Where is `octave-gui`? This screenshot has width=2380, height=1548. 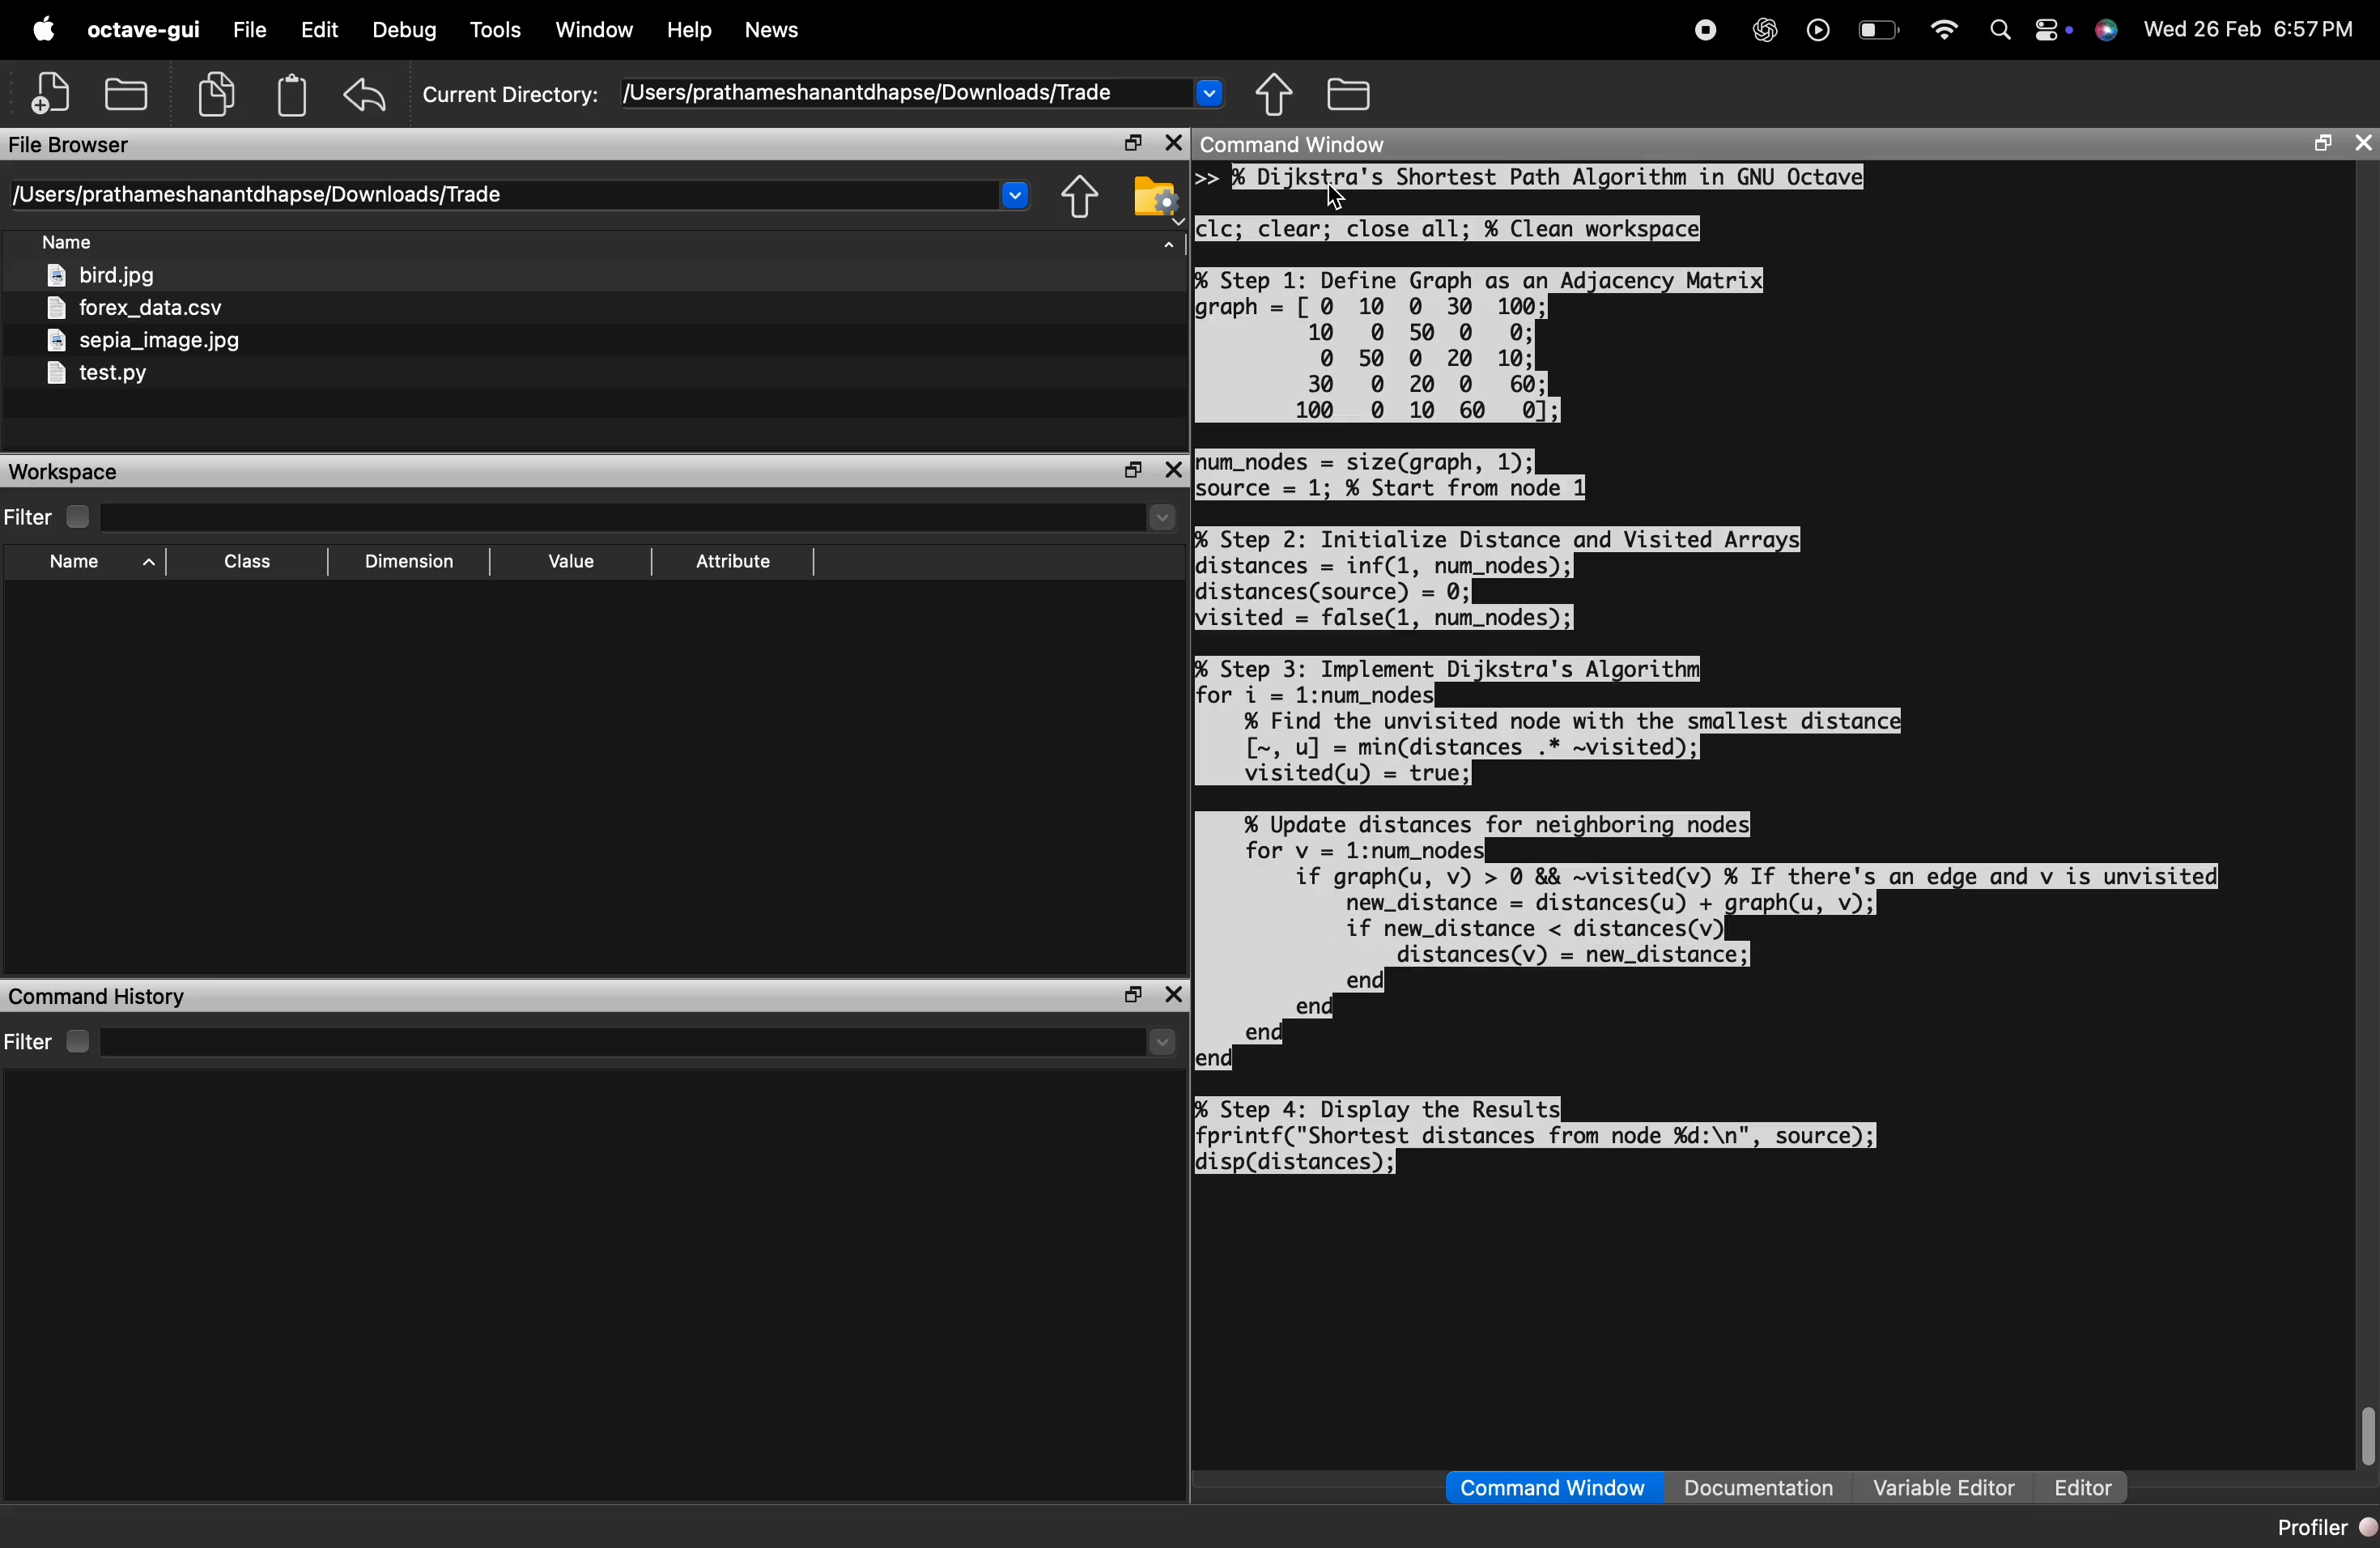 octave-gui is located at coordinates (144, 30).